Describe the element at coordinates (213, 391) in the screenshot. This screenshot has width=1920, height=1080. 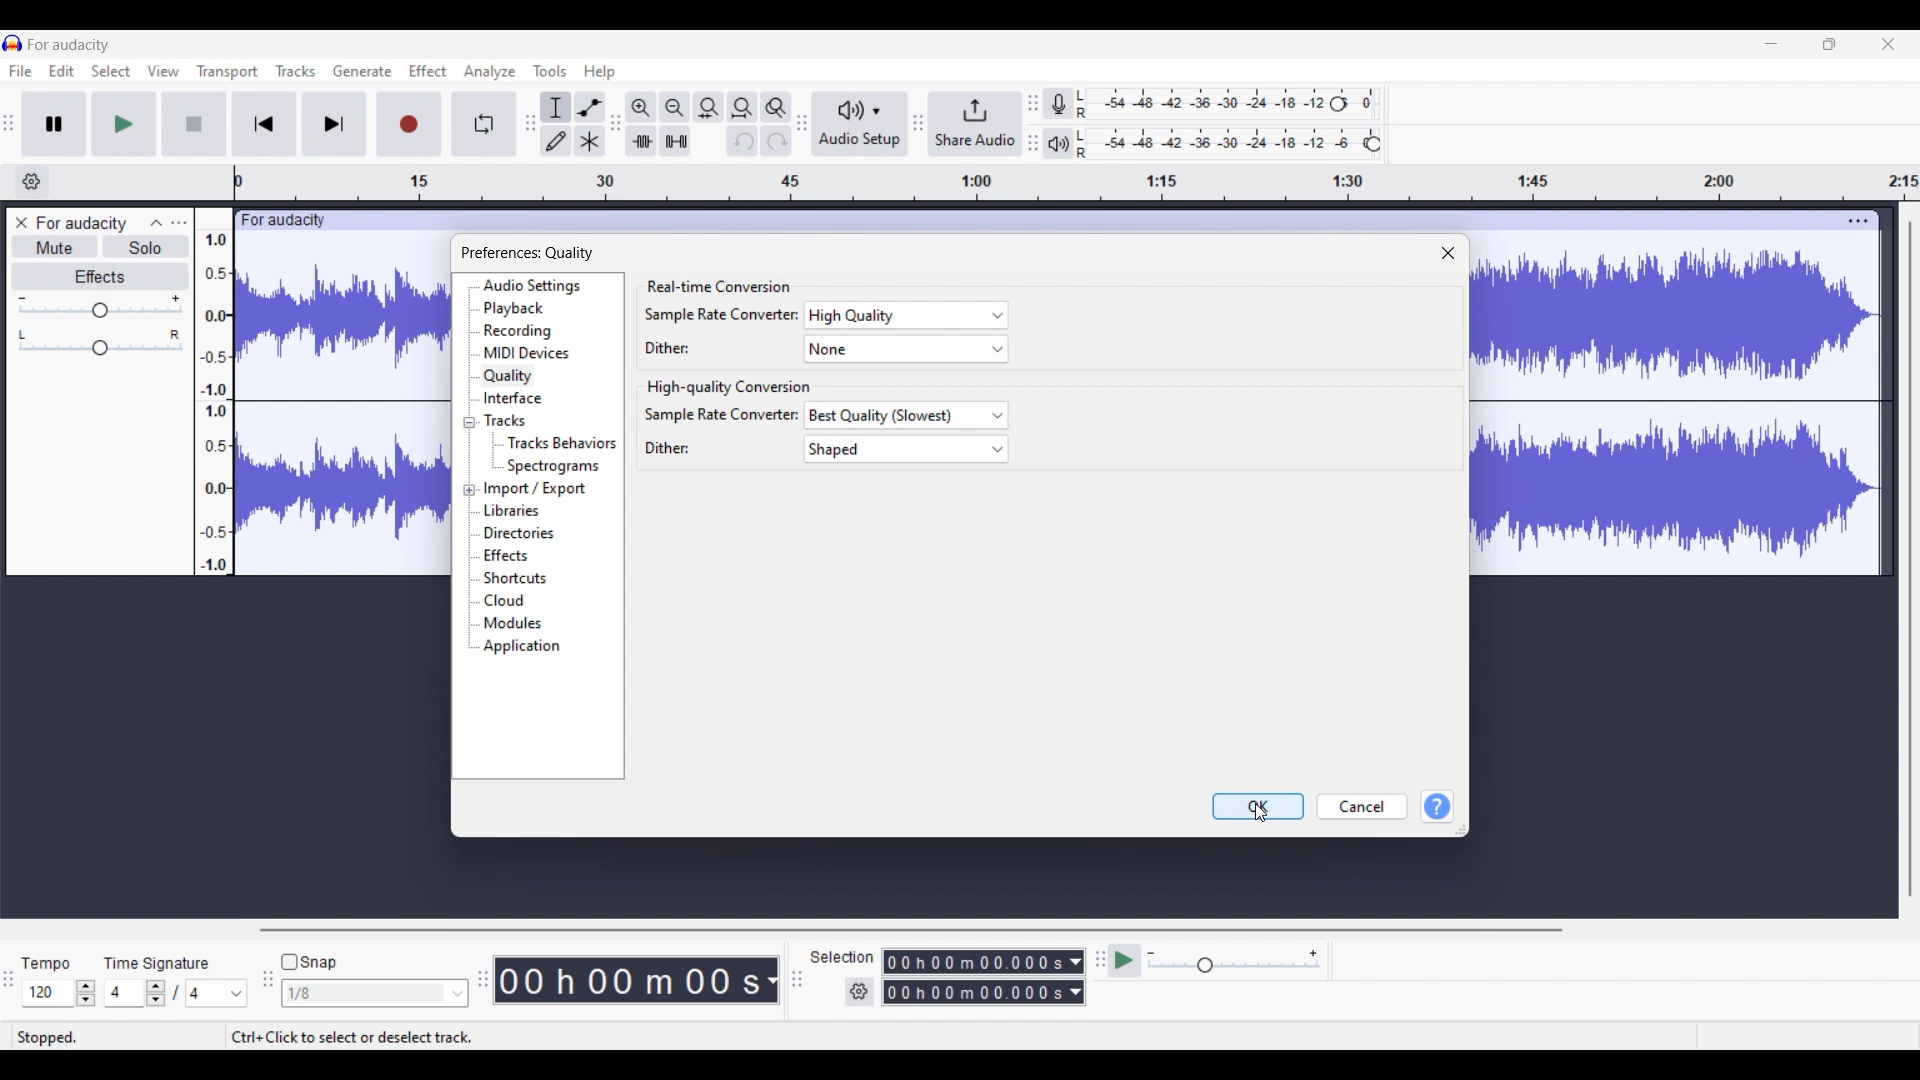
I see `Scale to measure intensity of waves in track` at that location.